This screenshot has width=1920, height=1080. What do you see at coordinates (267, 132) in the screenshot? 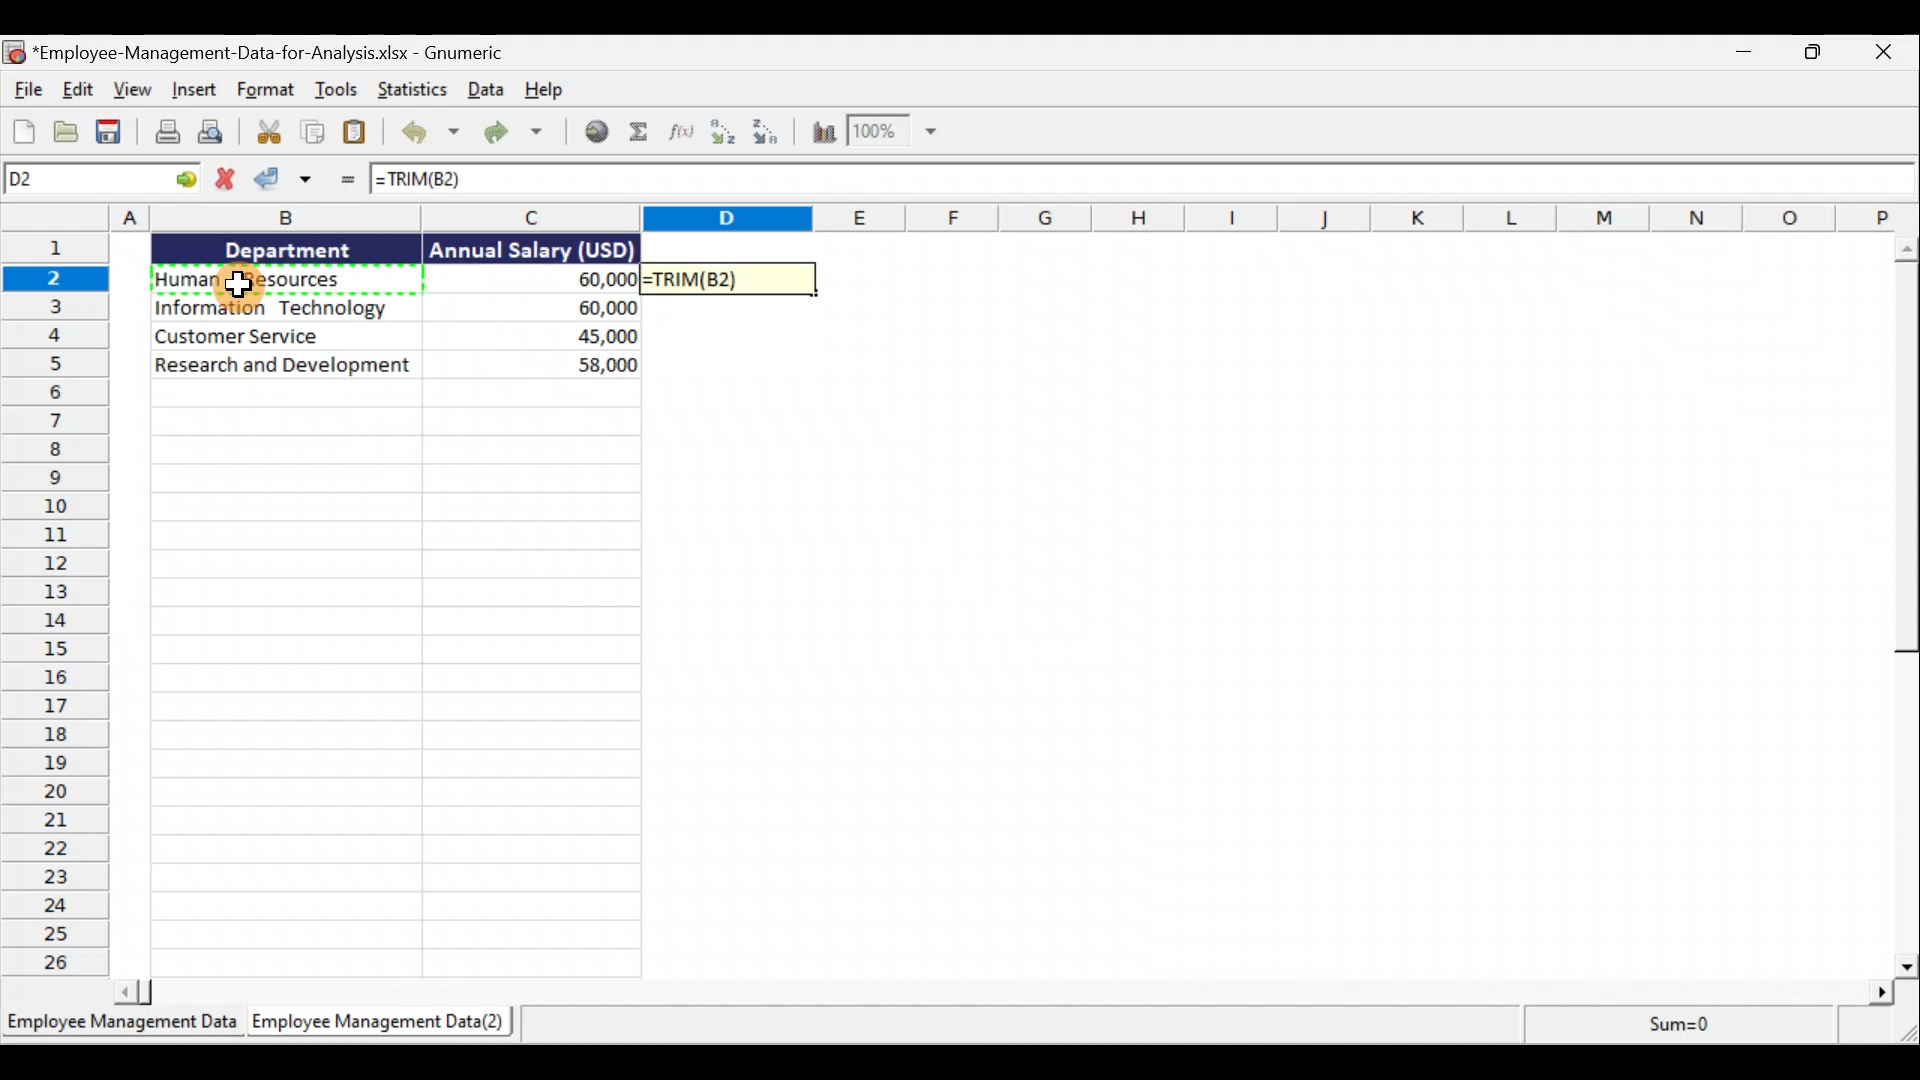
I see `Cut the selection` at bounding box center [267, 132].